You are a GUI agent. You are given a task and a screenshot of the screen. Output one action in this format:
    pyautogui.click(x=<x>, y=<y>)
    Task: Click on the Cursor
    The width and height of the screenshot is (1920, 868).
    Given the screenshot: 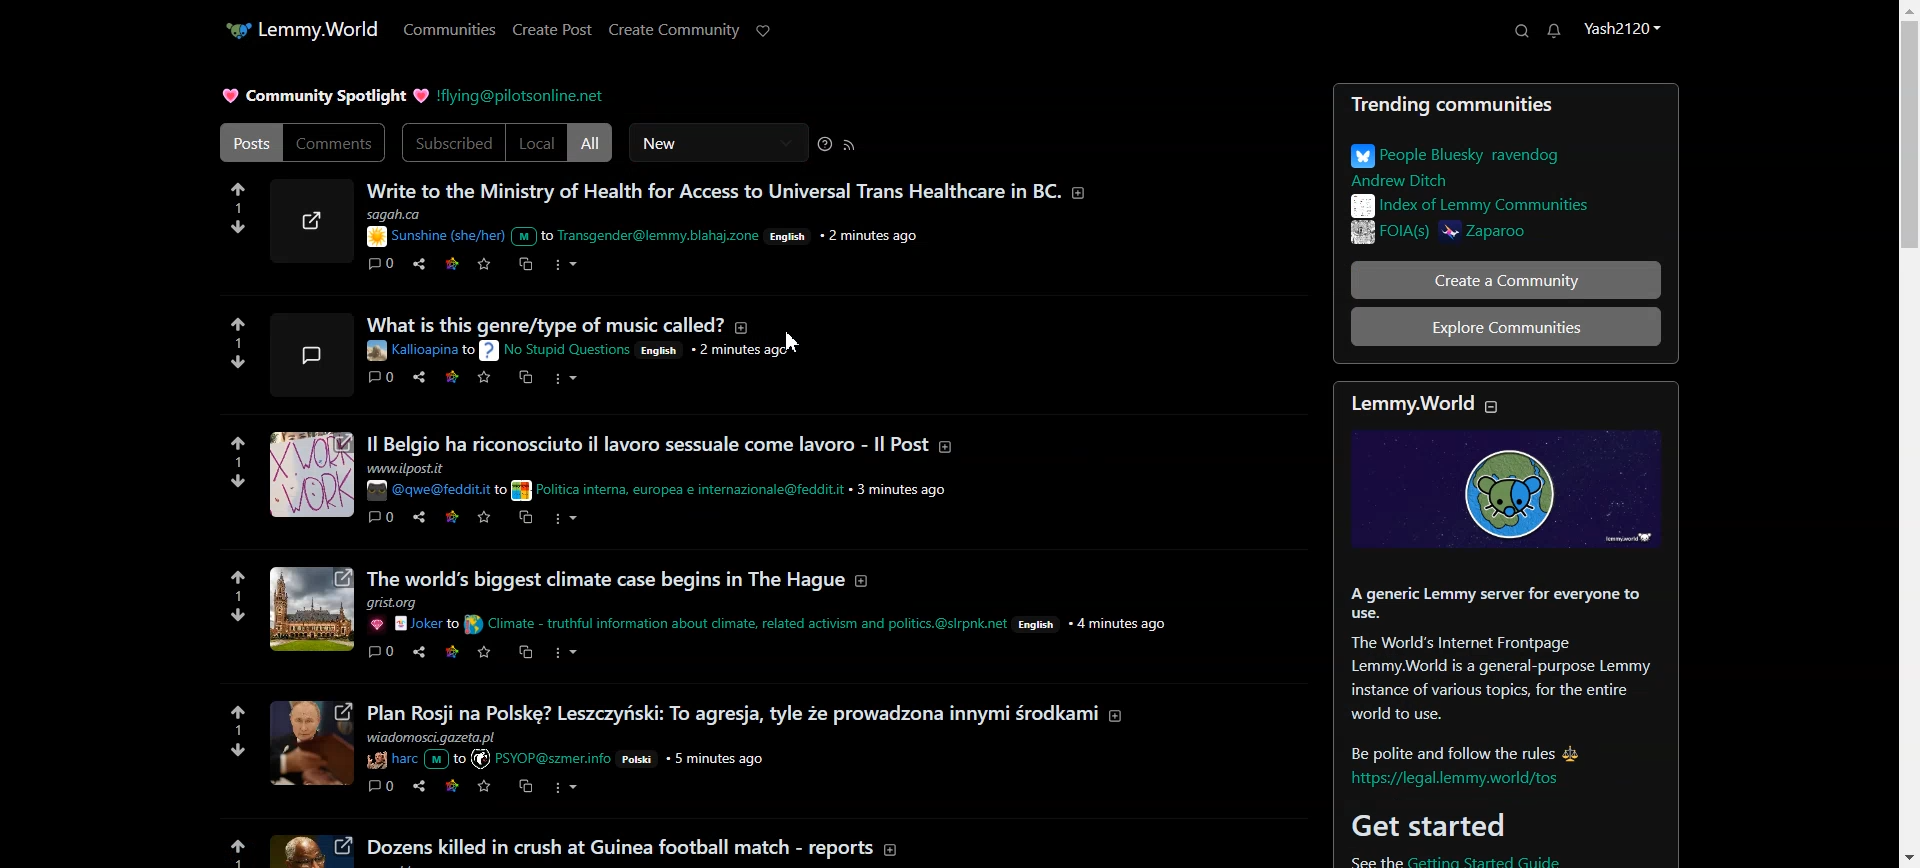 What is the action you would take?
    pyautogui.click(x=794, y=341)
    